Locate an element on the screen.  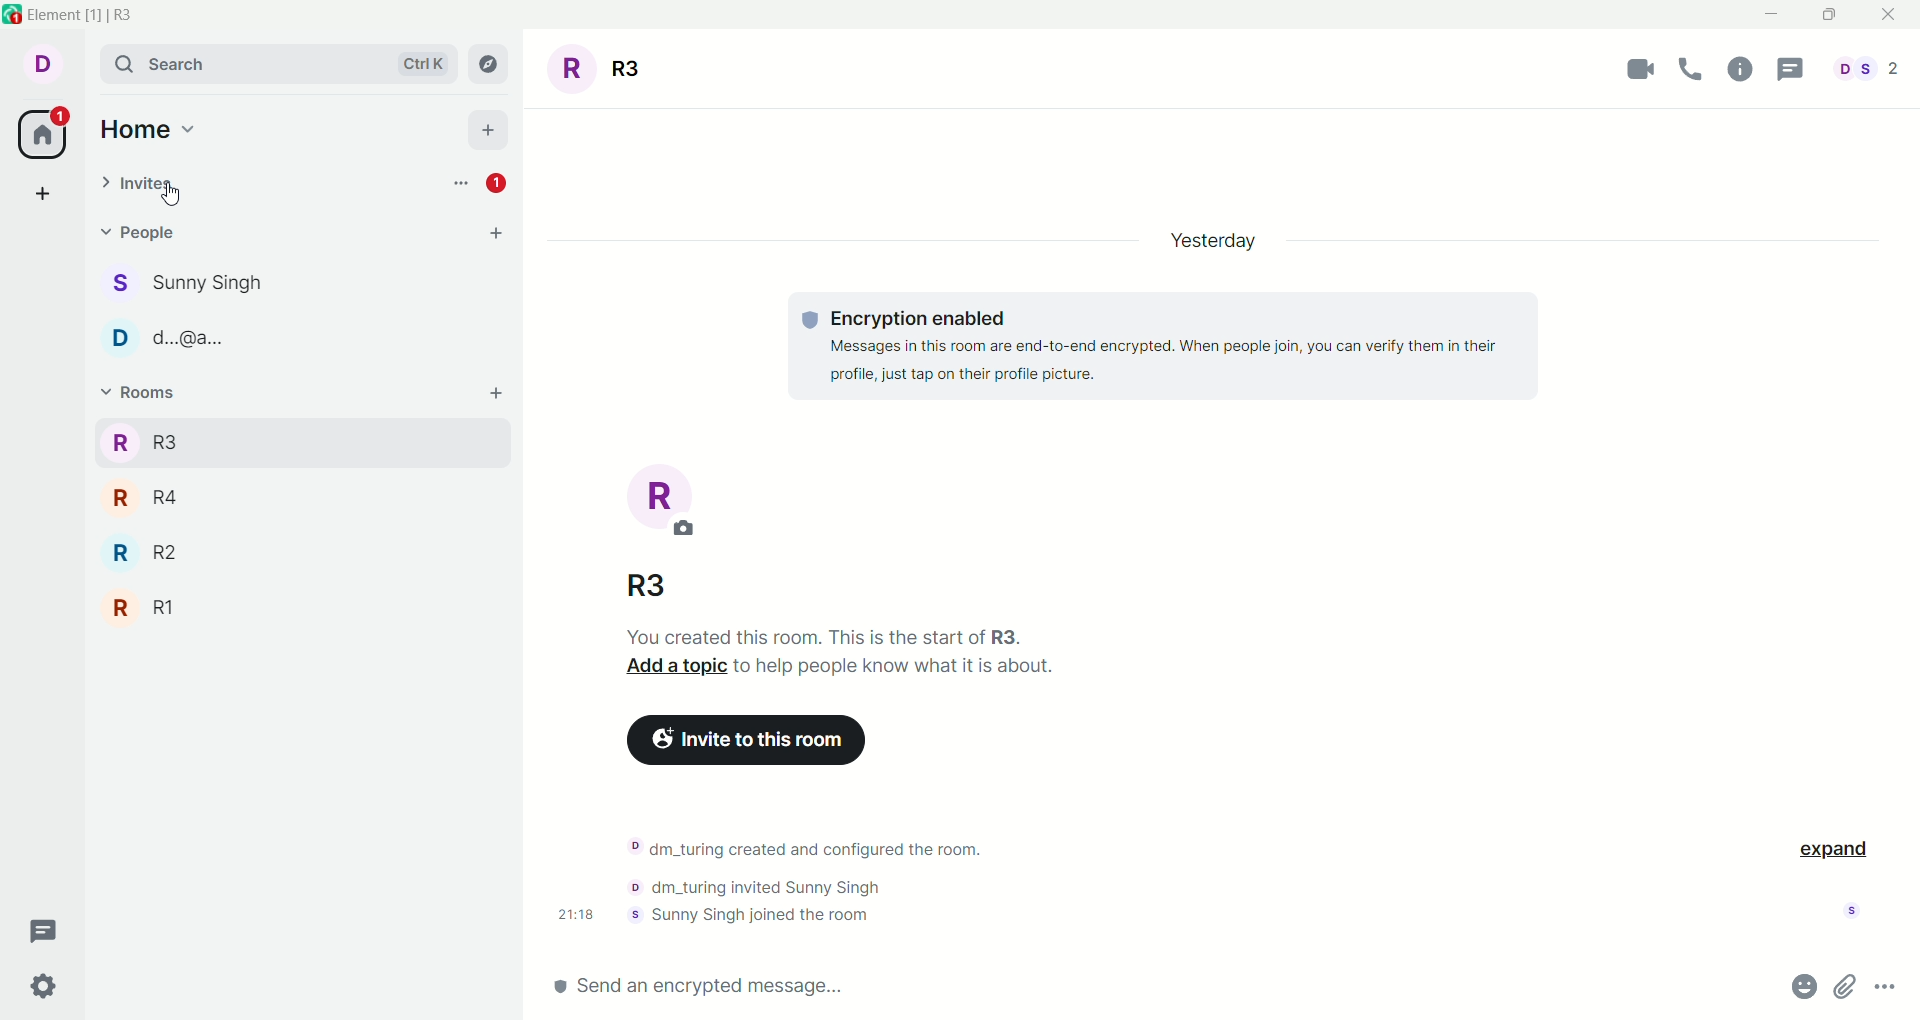
attachment is located at coordinates (1847, 989).